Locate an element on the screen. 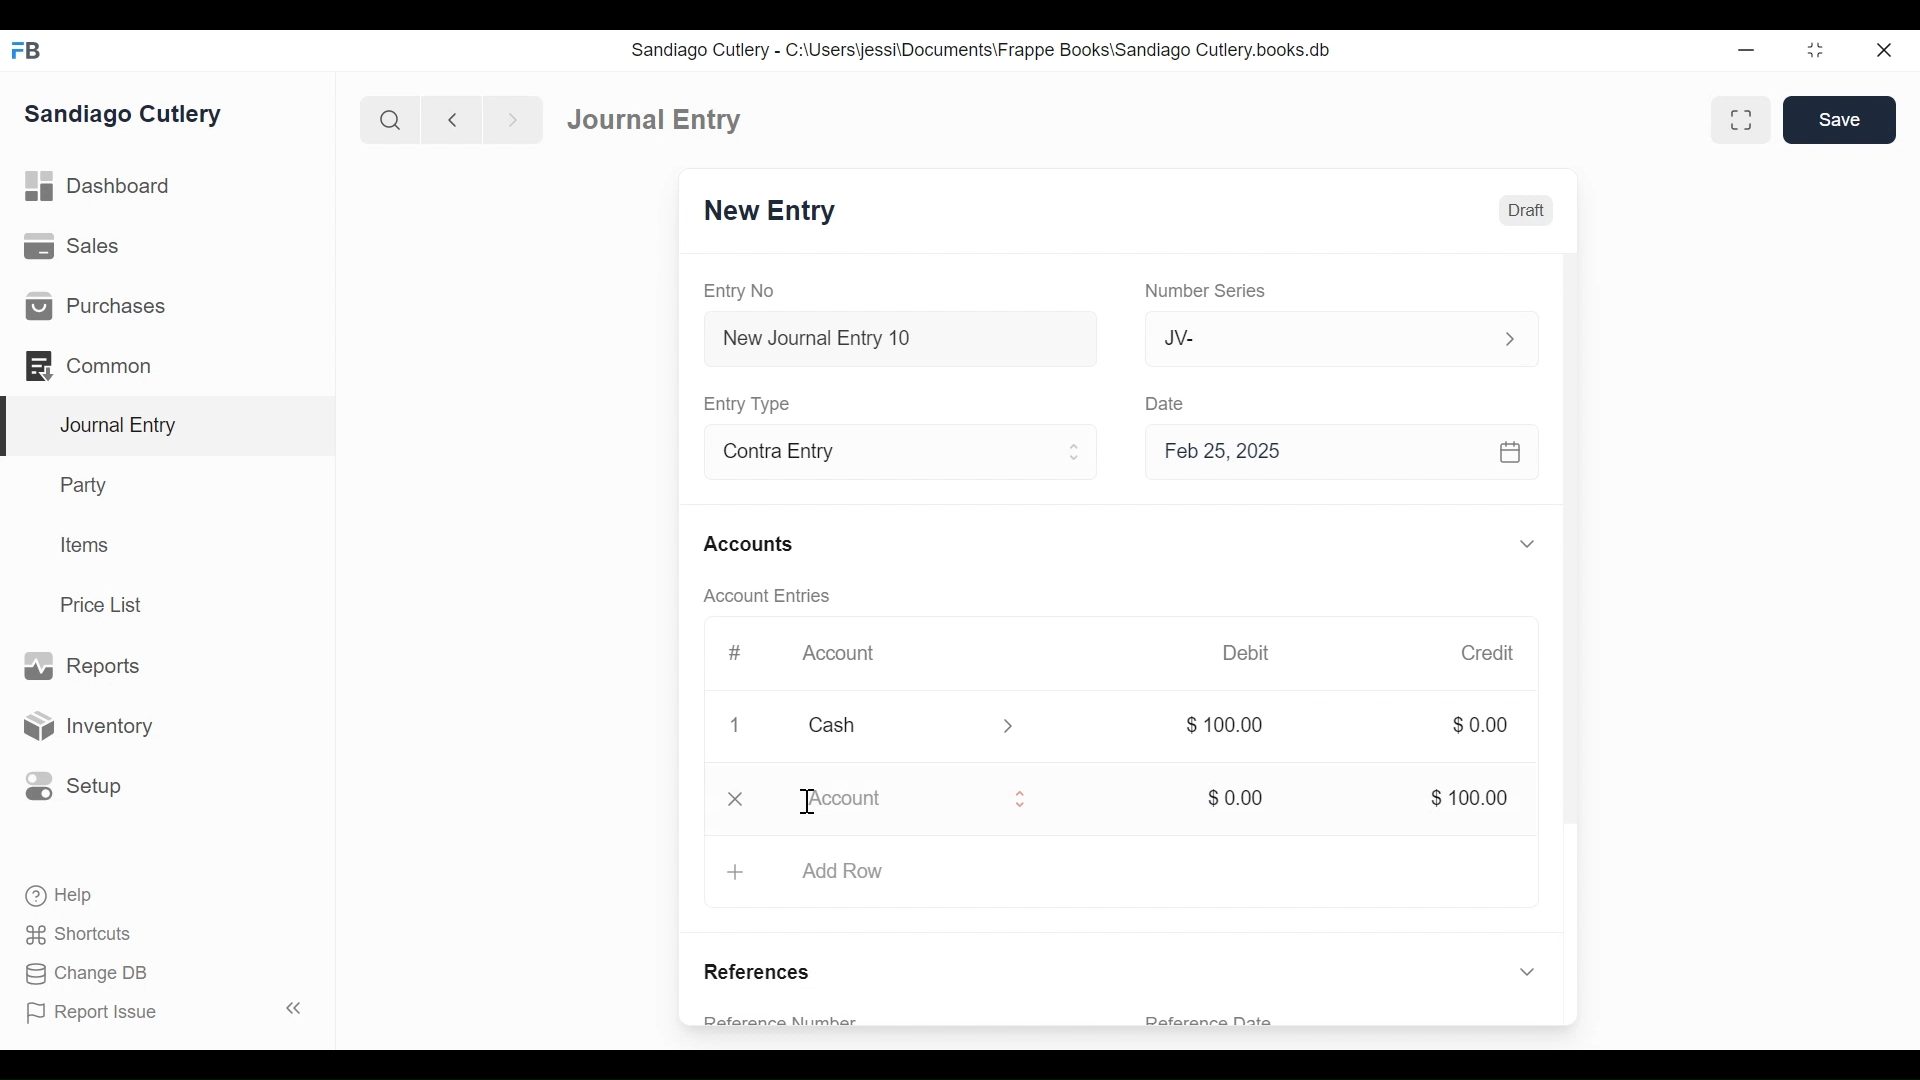  Dashboard is located at coordinates (105, 189).